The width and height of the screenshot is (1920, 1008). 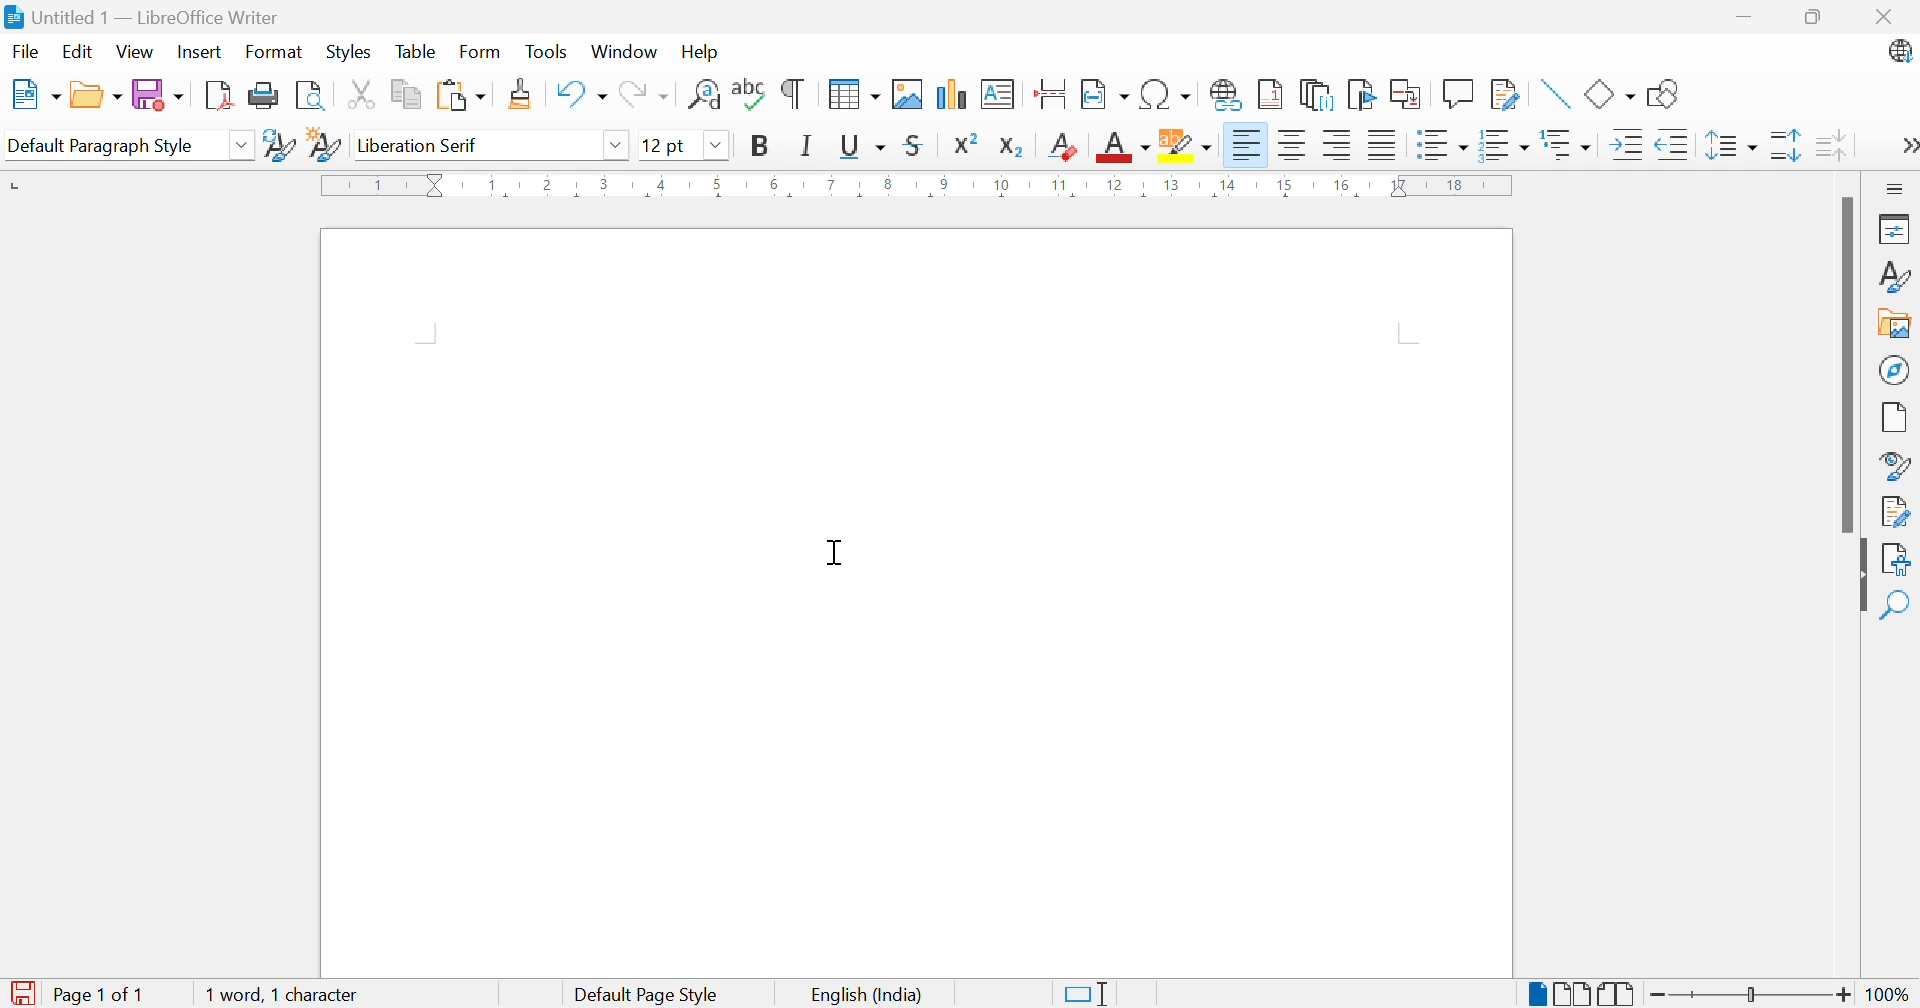 What do you see at coordinates (282, 997) in the screenshot?
I see `1 word, 1 character` at bounding box center [282, 997].